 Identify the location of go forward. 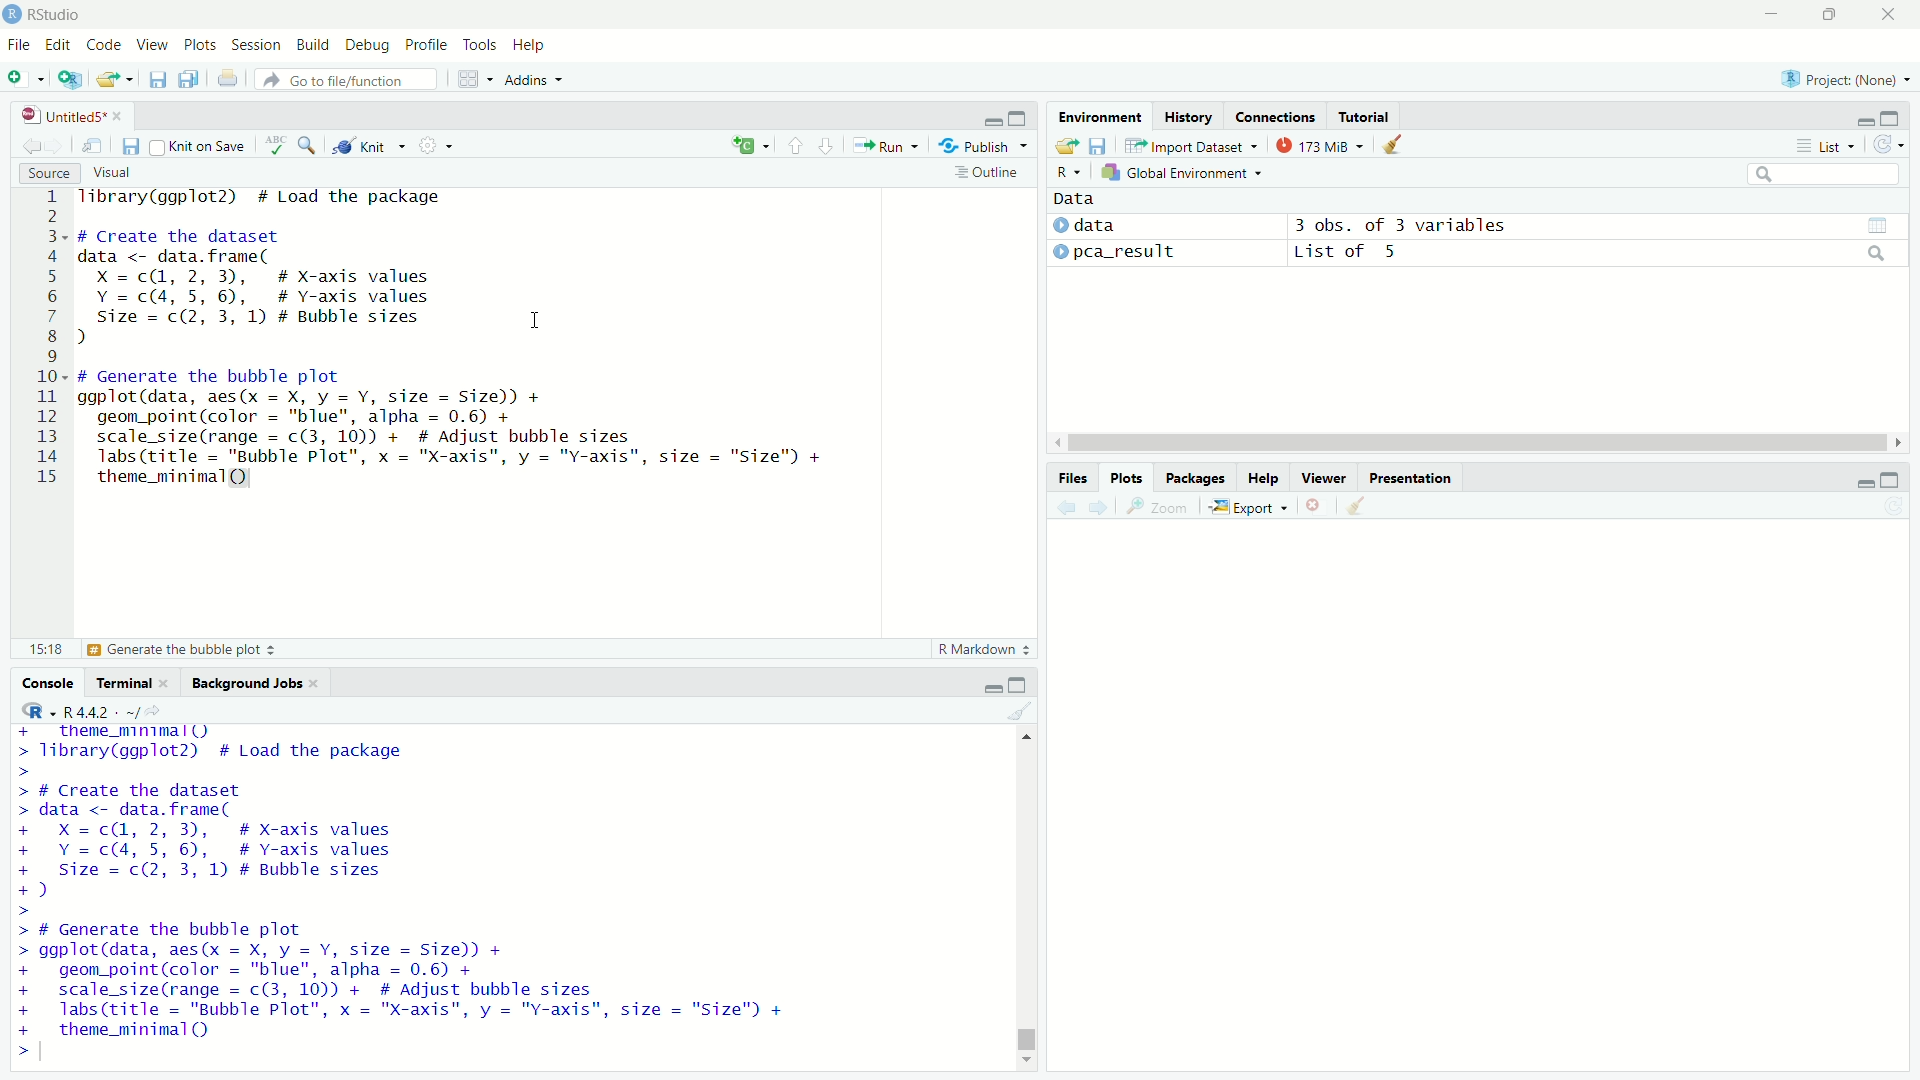
(61, 143).